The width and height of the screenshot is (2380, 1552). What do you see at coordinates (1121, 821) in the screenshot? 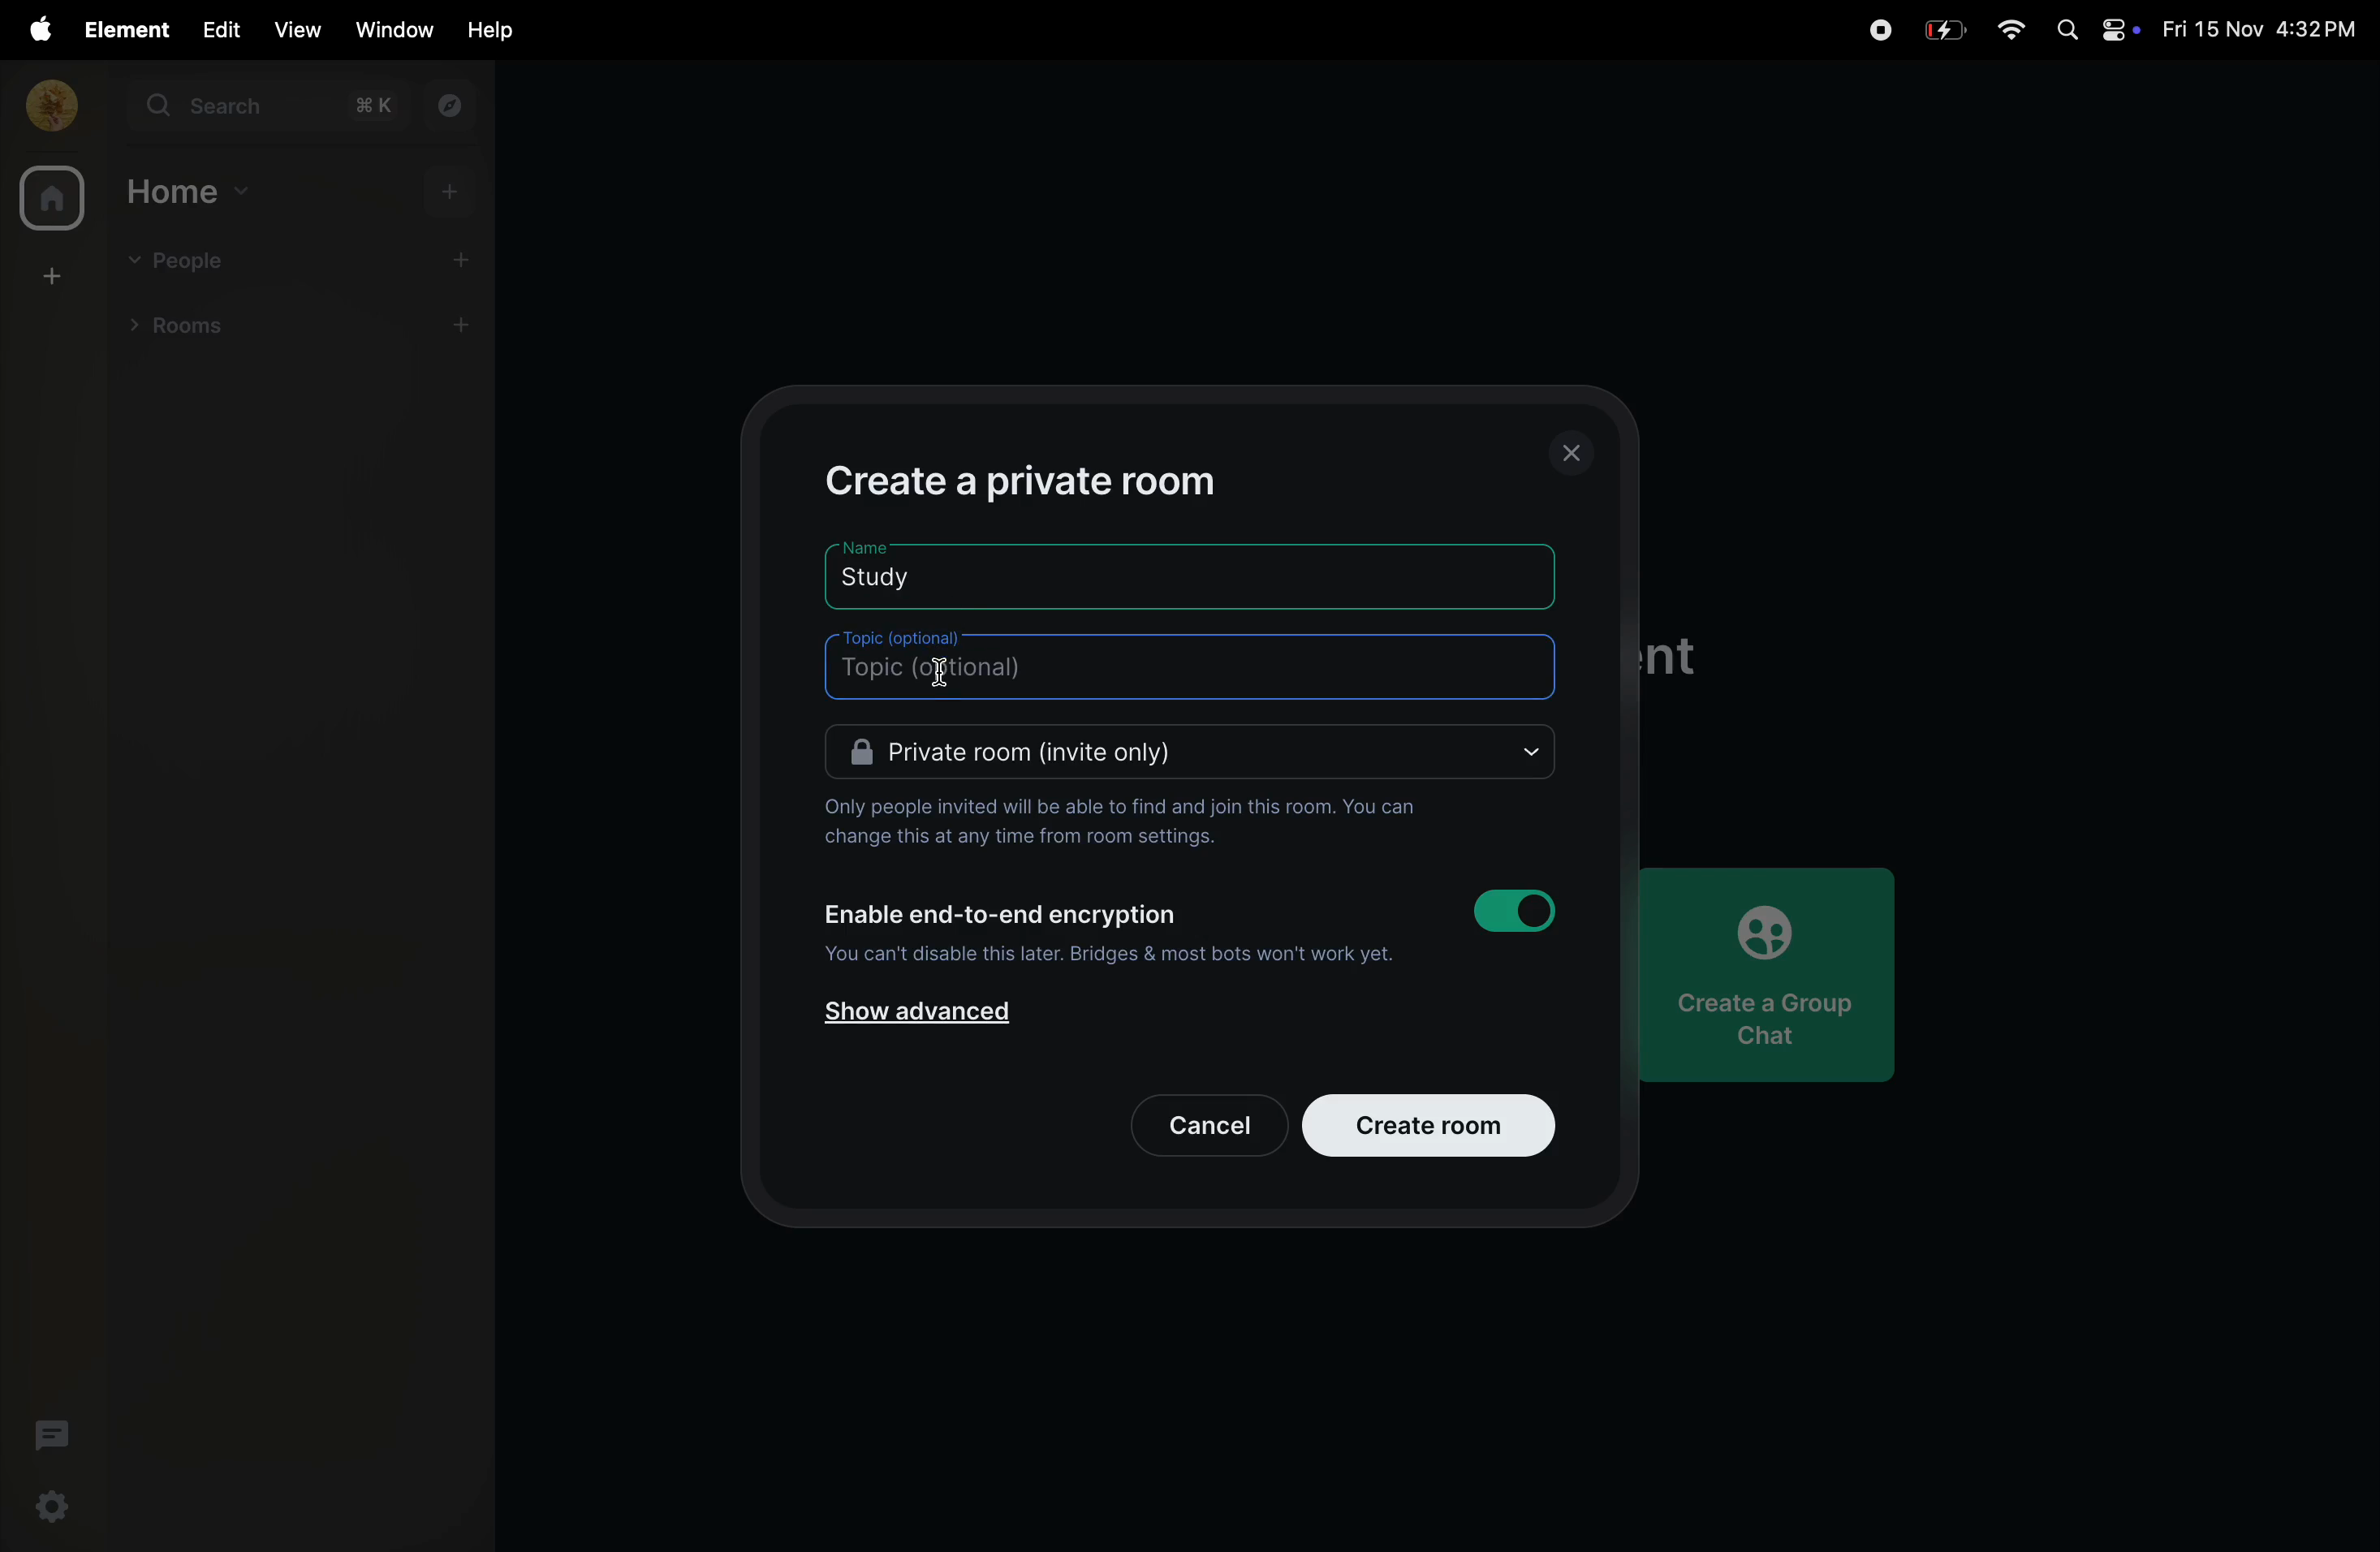
I see `only invited people can join them` at bounding box center [1121, 821].